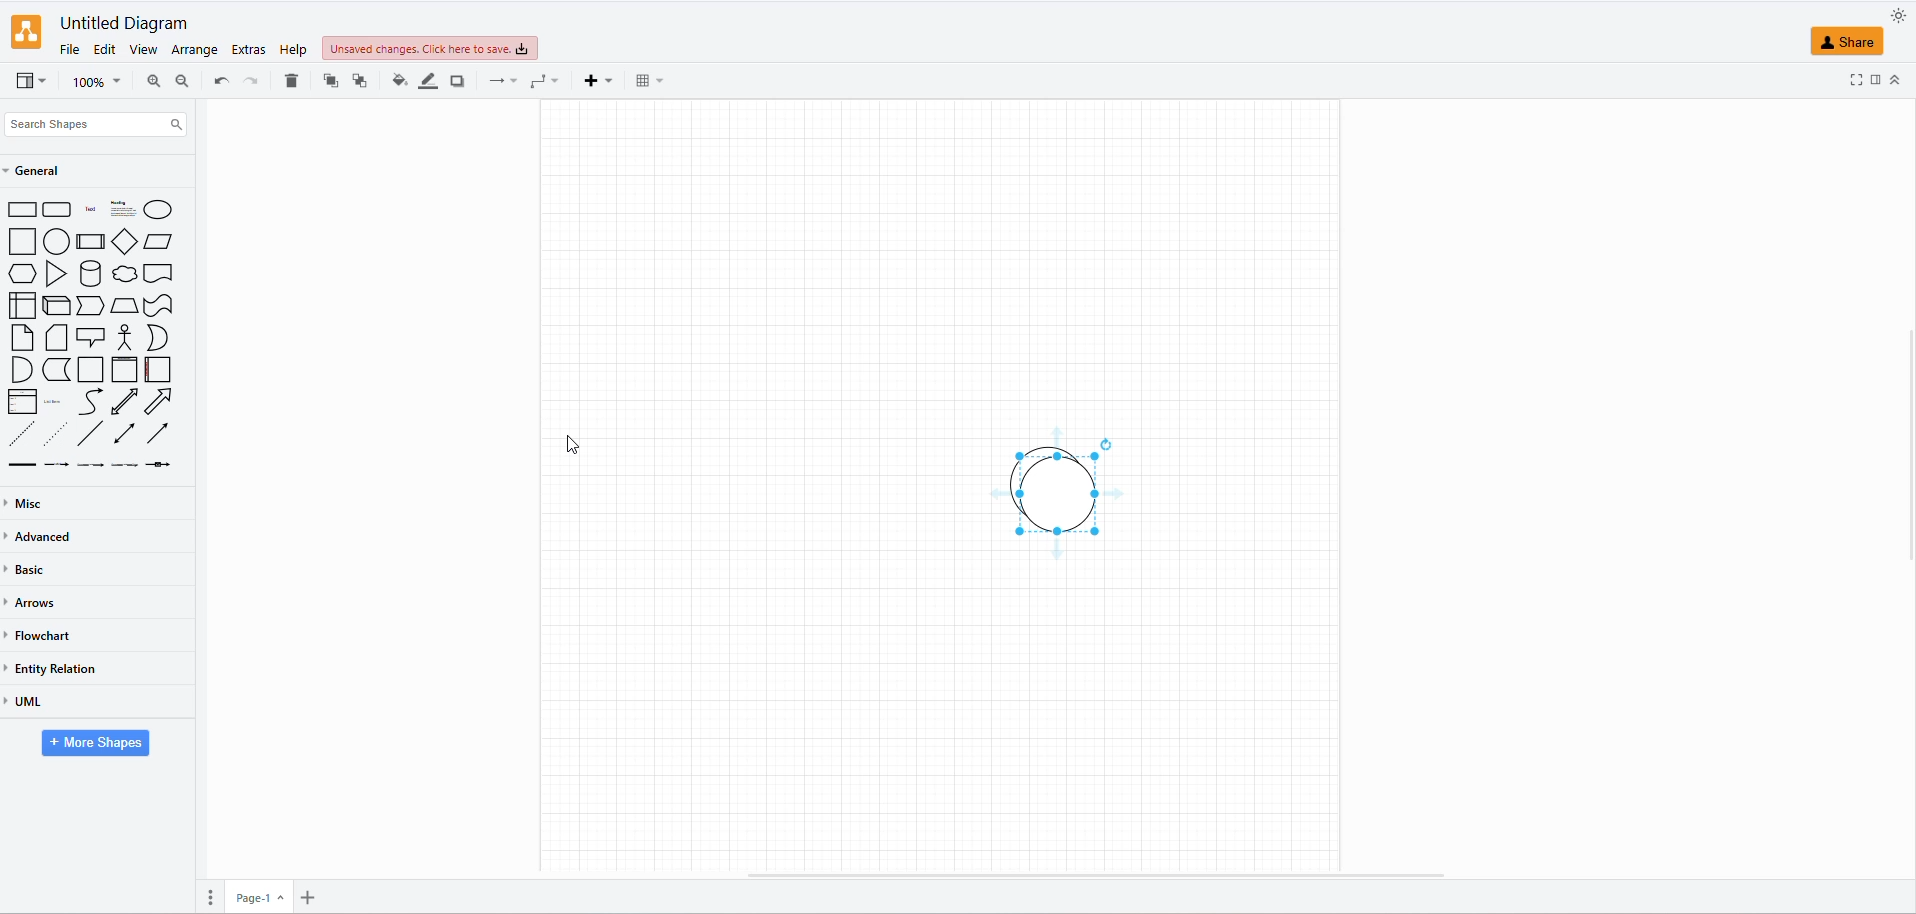 Image resolution: width=1916 pixels, height=914 pixels. What do you see at coordinates (1855, 80) in the screenshot?
I see `FULLSCREEN` at bounding box center [1855, 80].